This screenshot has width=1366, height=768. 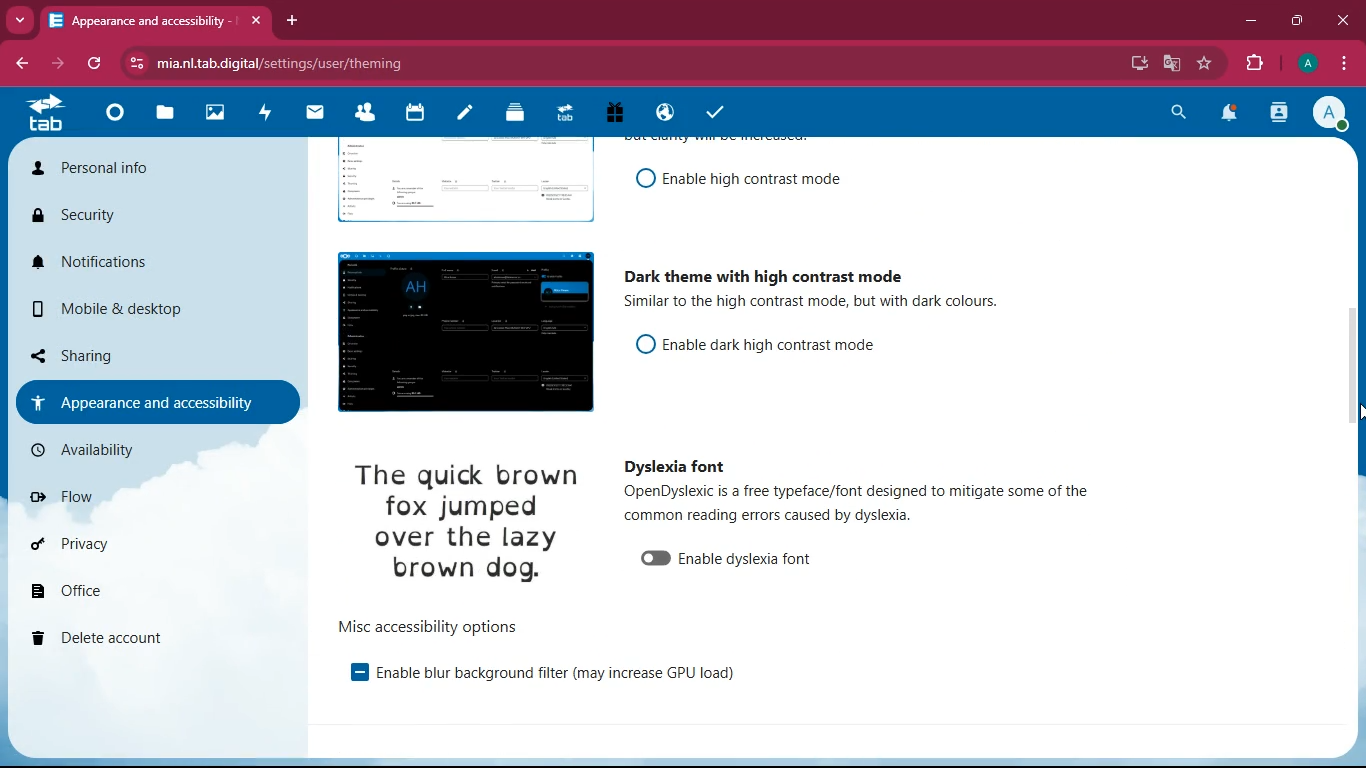 What do you see at coordinates (110, 495) in the screenshot?
I see `flow` at bounding box center [110, 495].